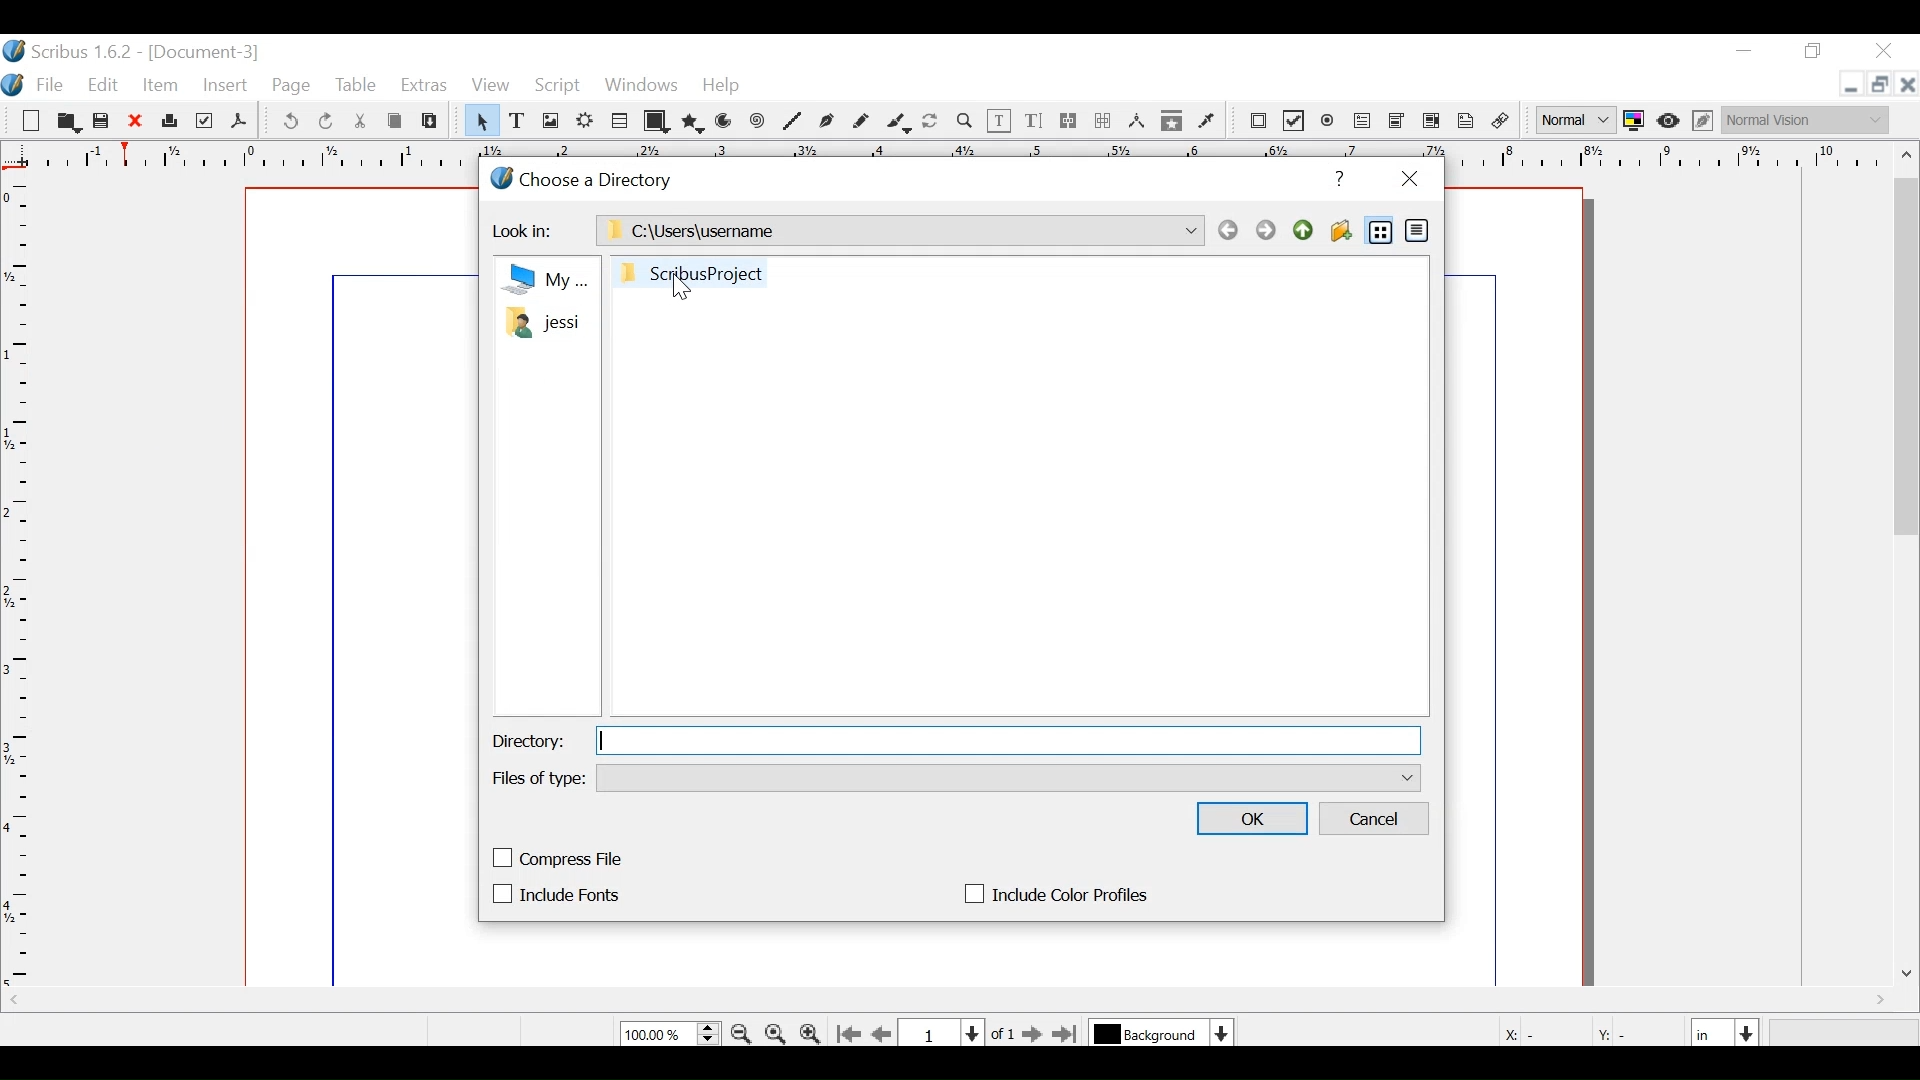  I want to click on Render Frame, so click(585, 120).